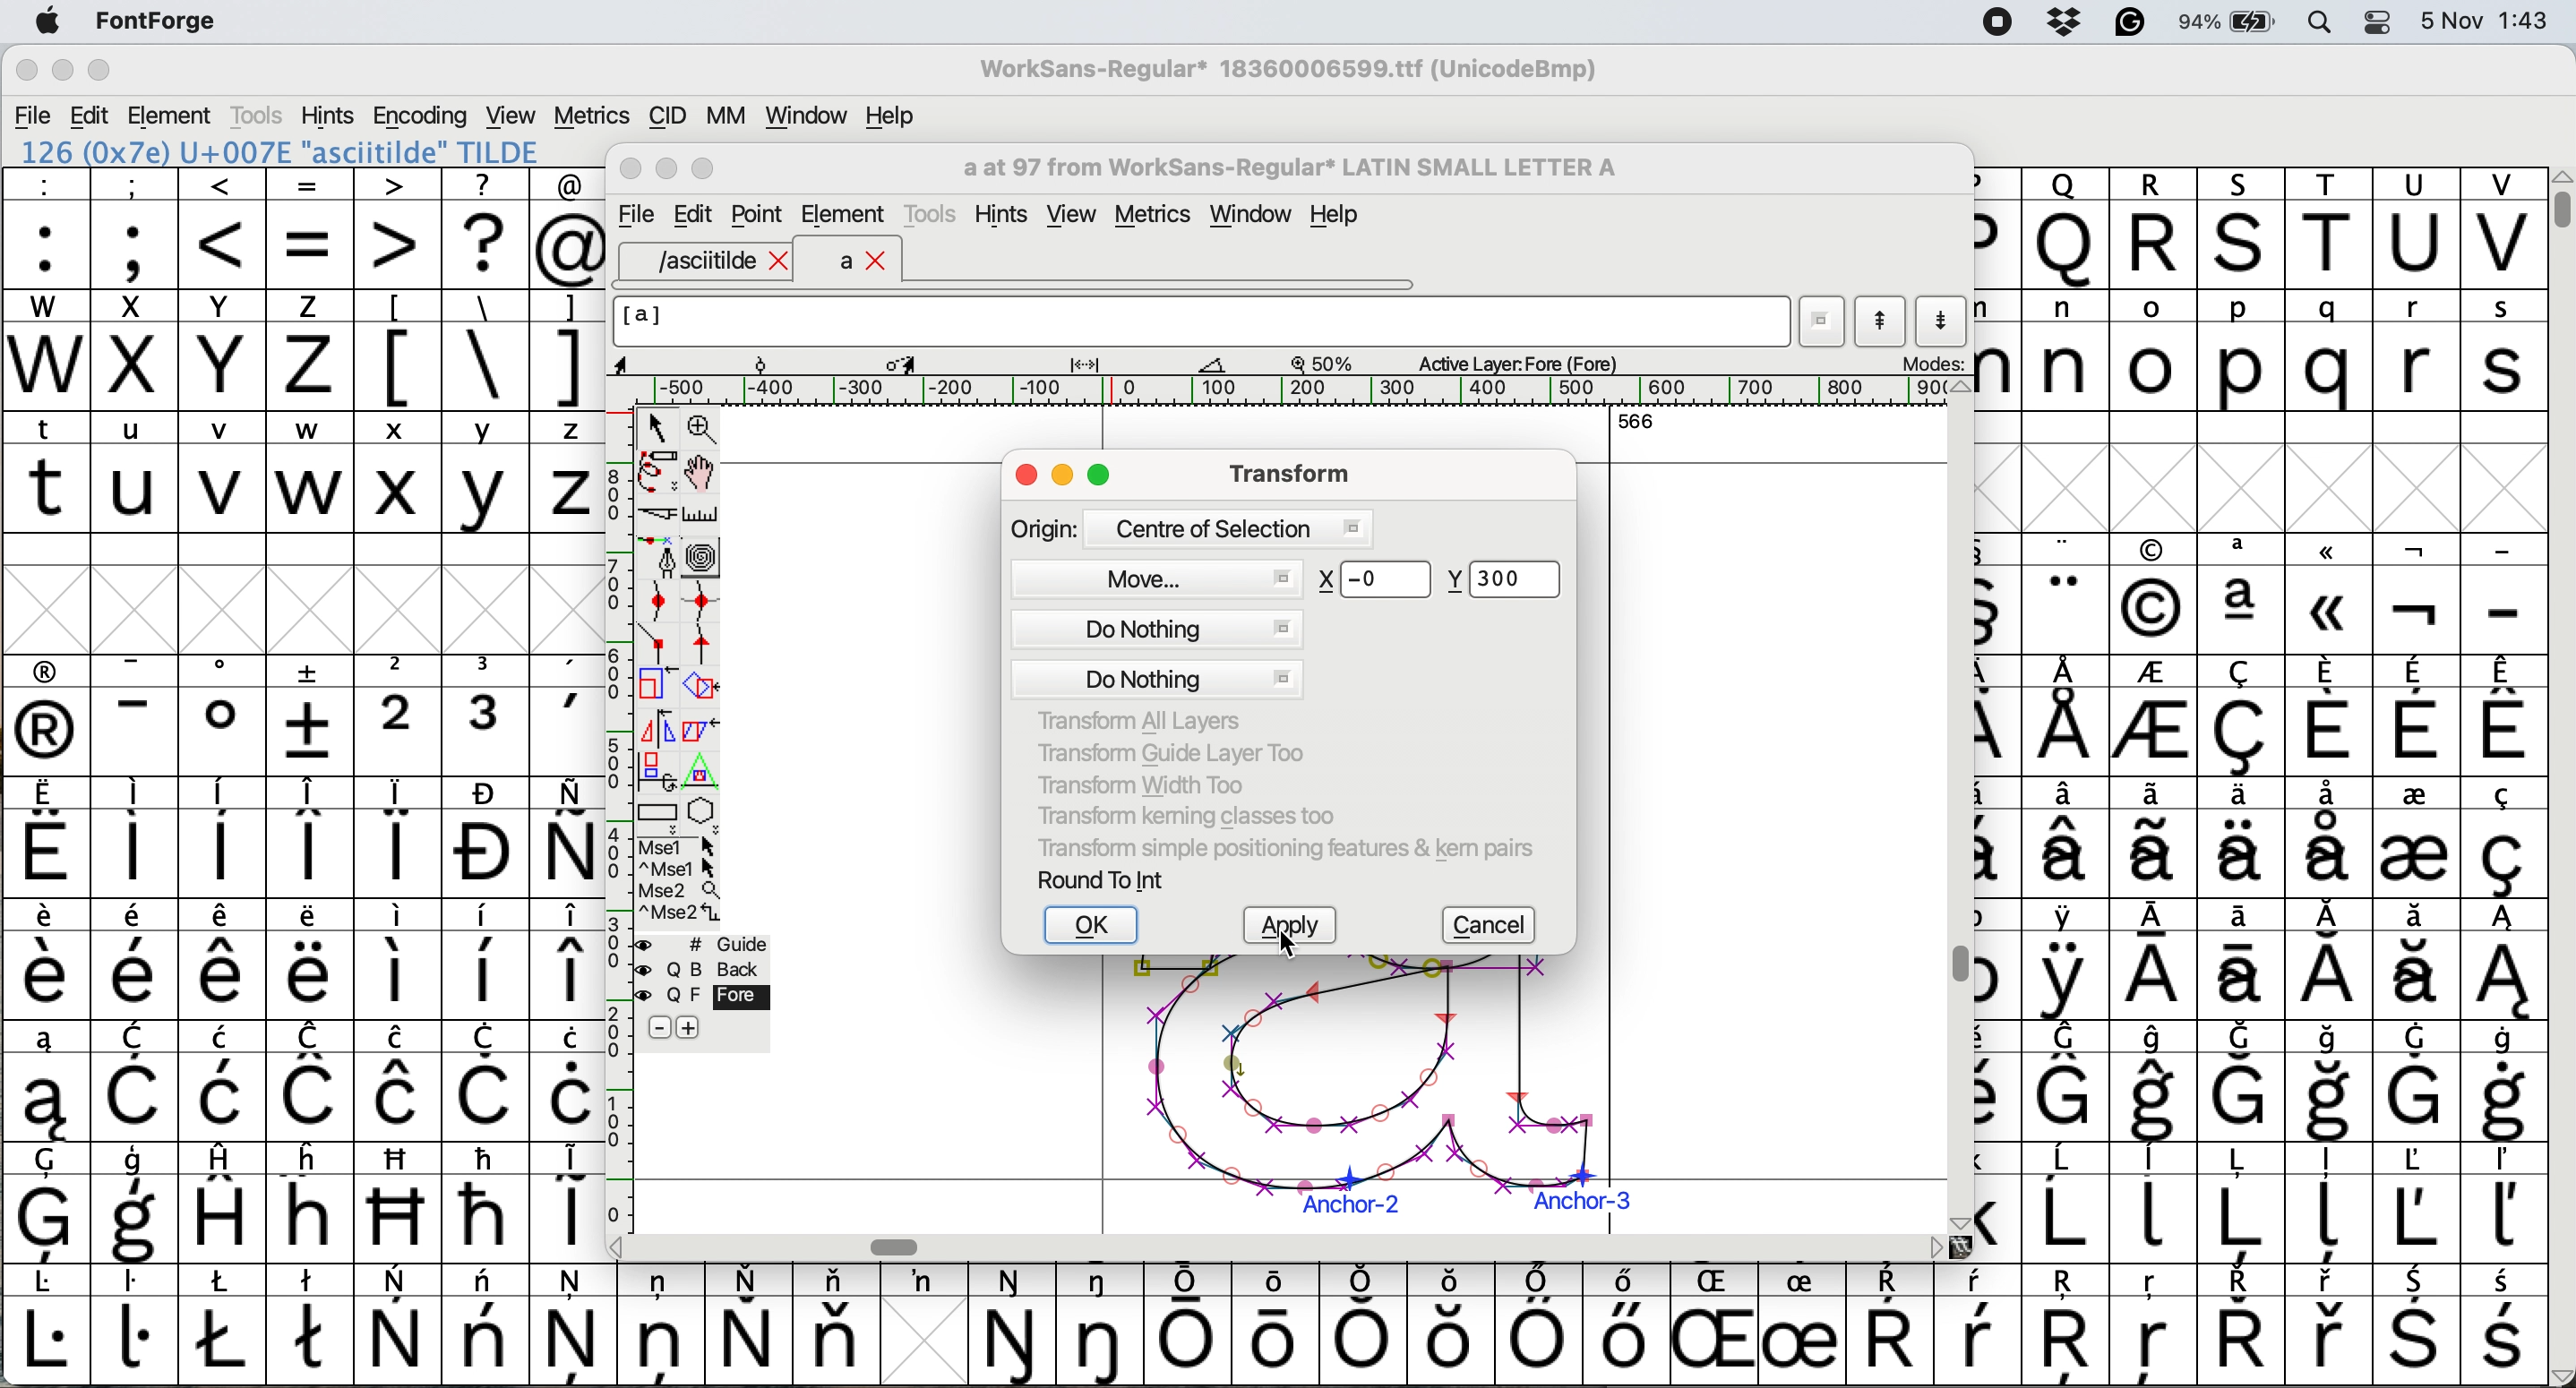 This screenshot has width=2576, height=1388. Describe the element at coordinates (136, 716) in the screenshot. I see `symbol` at that location.